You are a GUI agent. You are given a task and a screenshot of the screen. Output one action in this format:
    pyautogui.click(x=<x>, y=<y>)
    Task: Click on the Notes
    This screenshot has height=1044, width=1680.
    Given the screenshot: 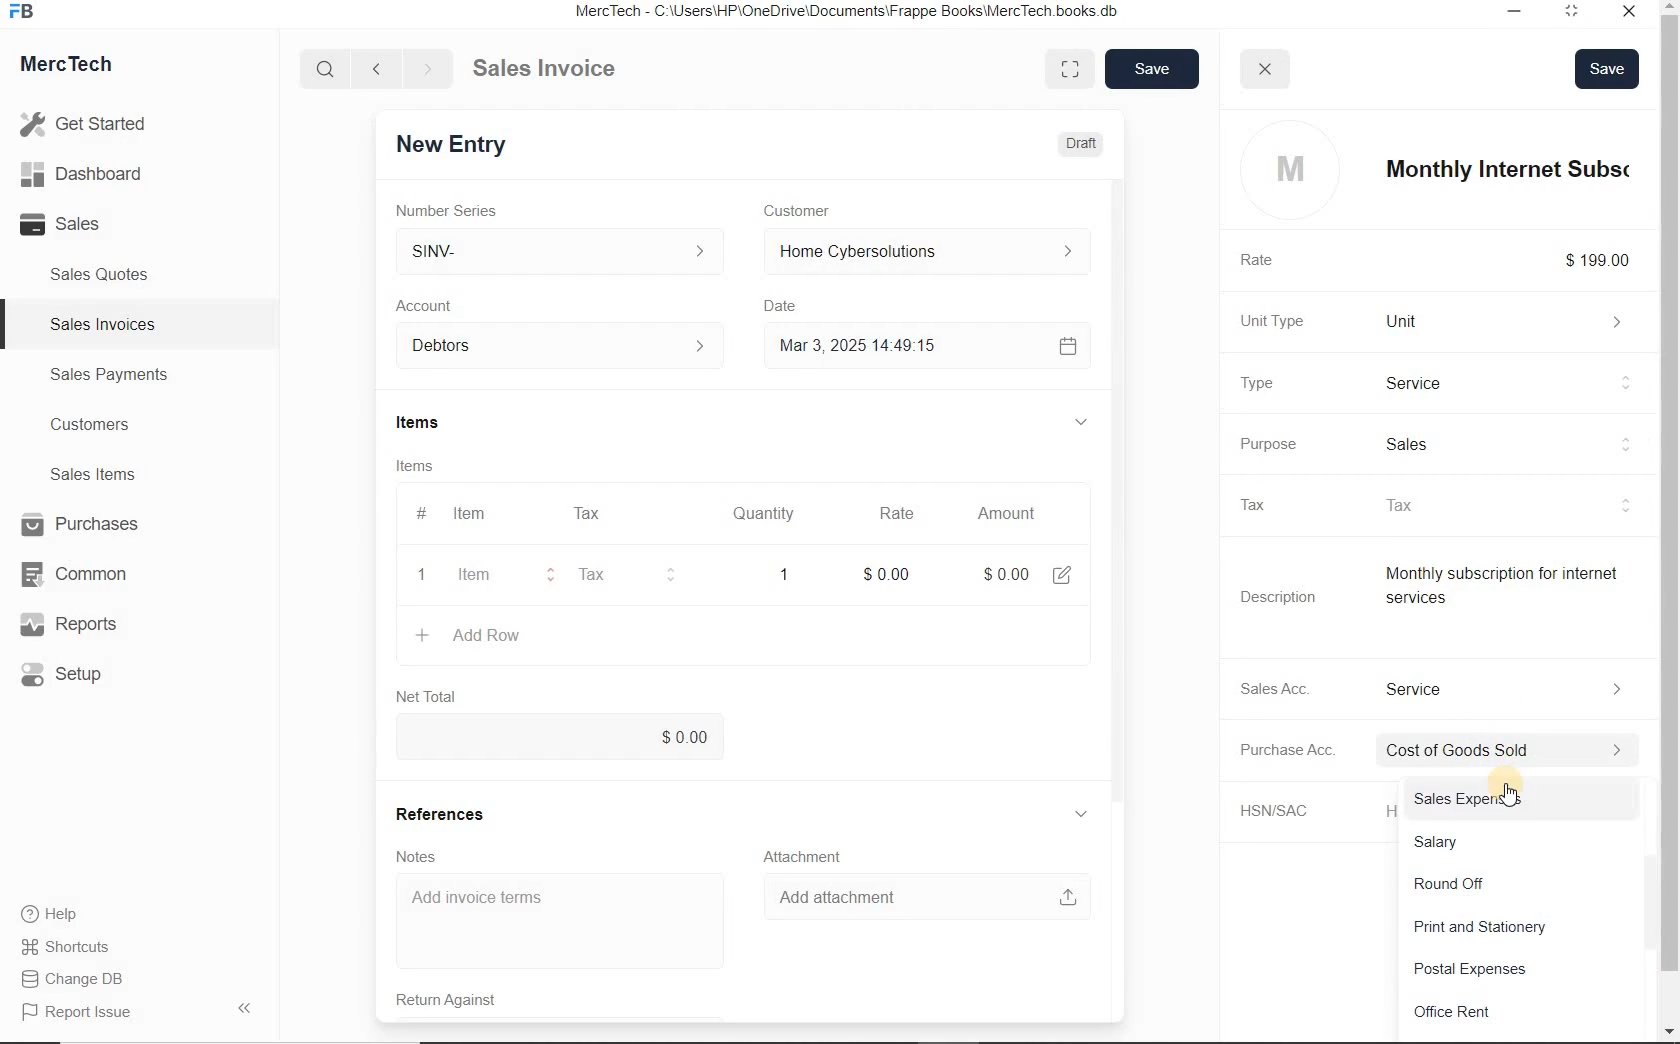 What is the action you would take?
    pyautogui.click(x=432, y=855)
    